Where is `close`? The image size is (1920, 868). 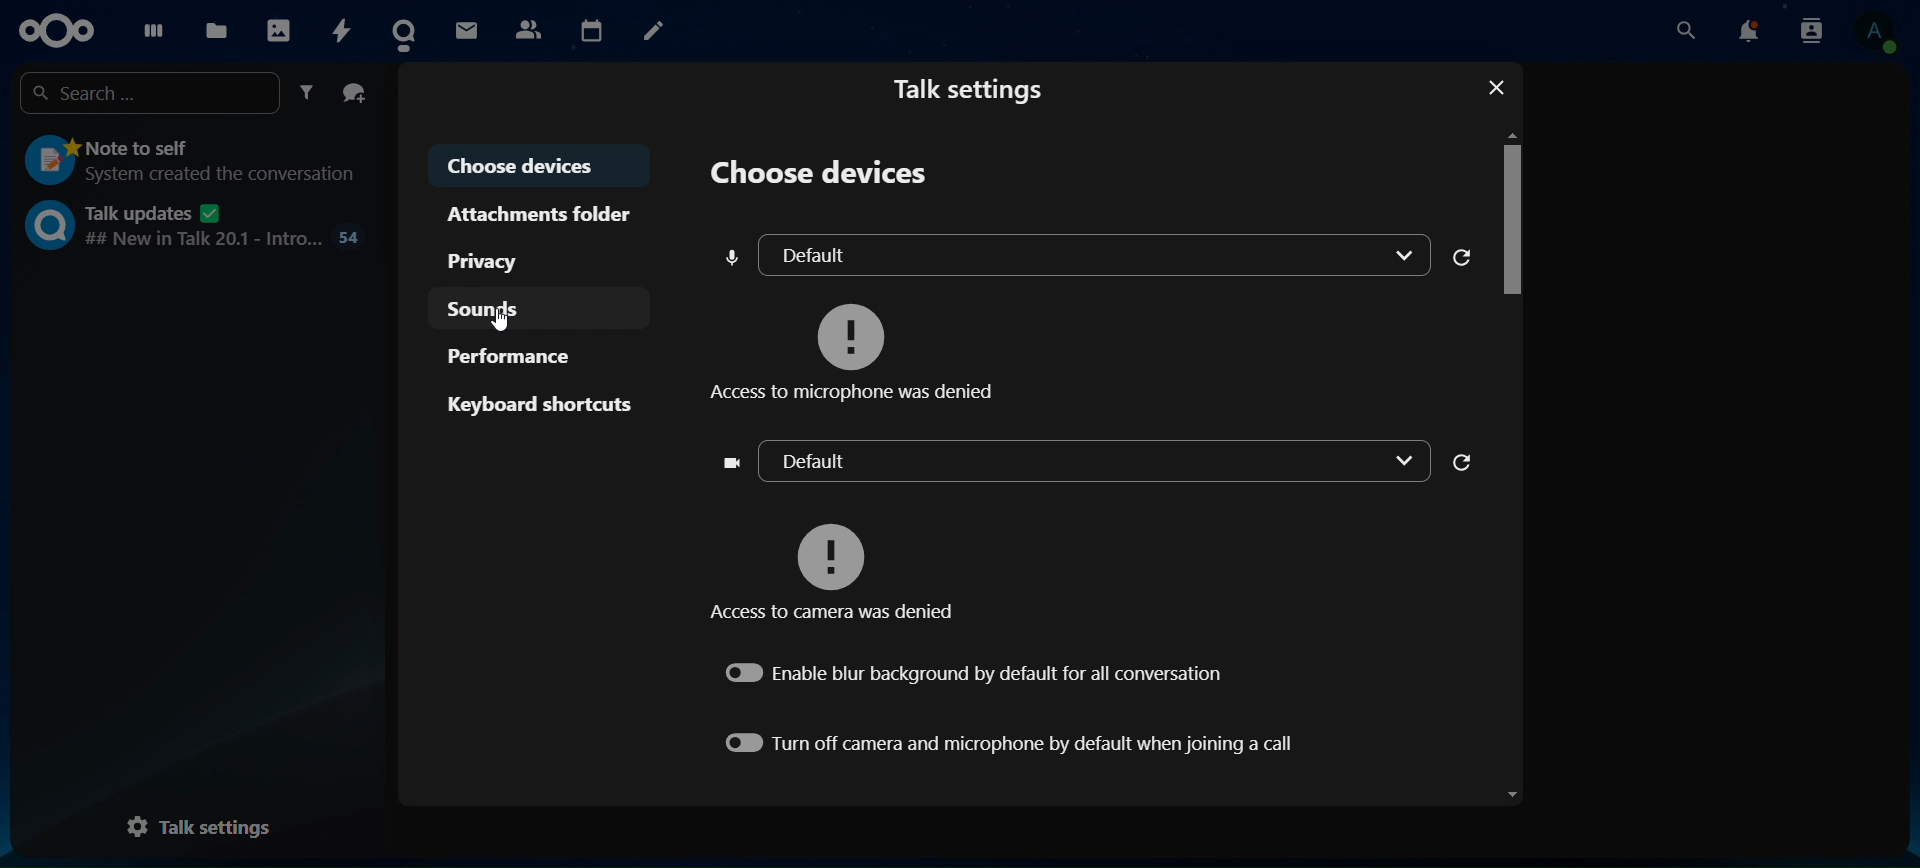 close is located at coordinates (1502, 86).